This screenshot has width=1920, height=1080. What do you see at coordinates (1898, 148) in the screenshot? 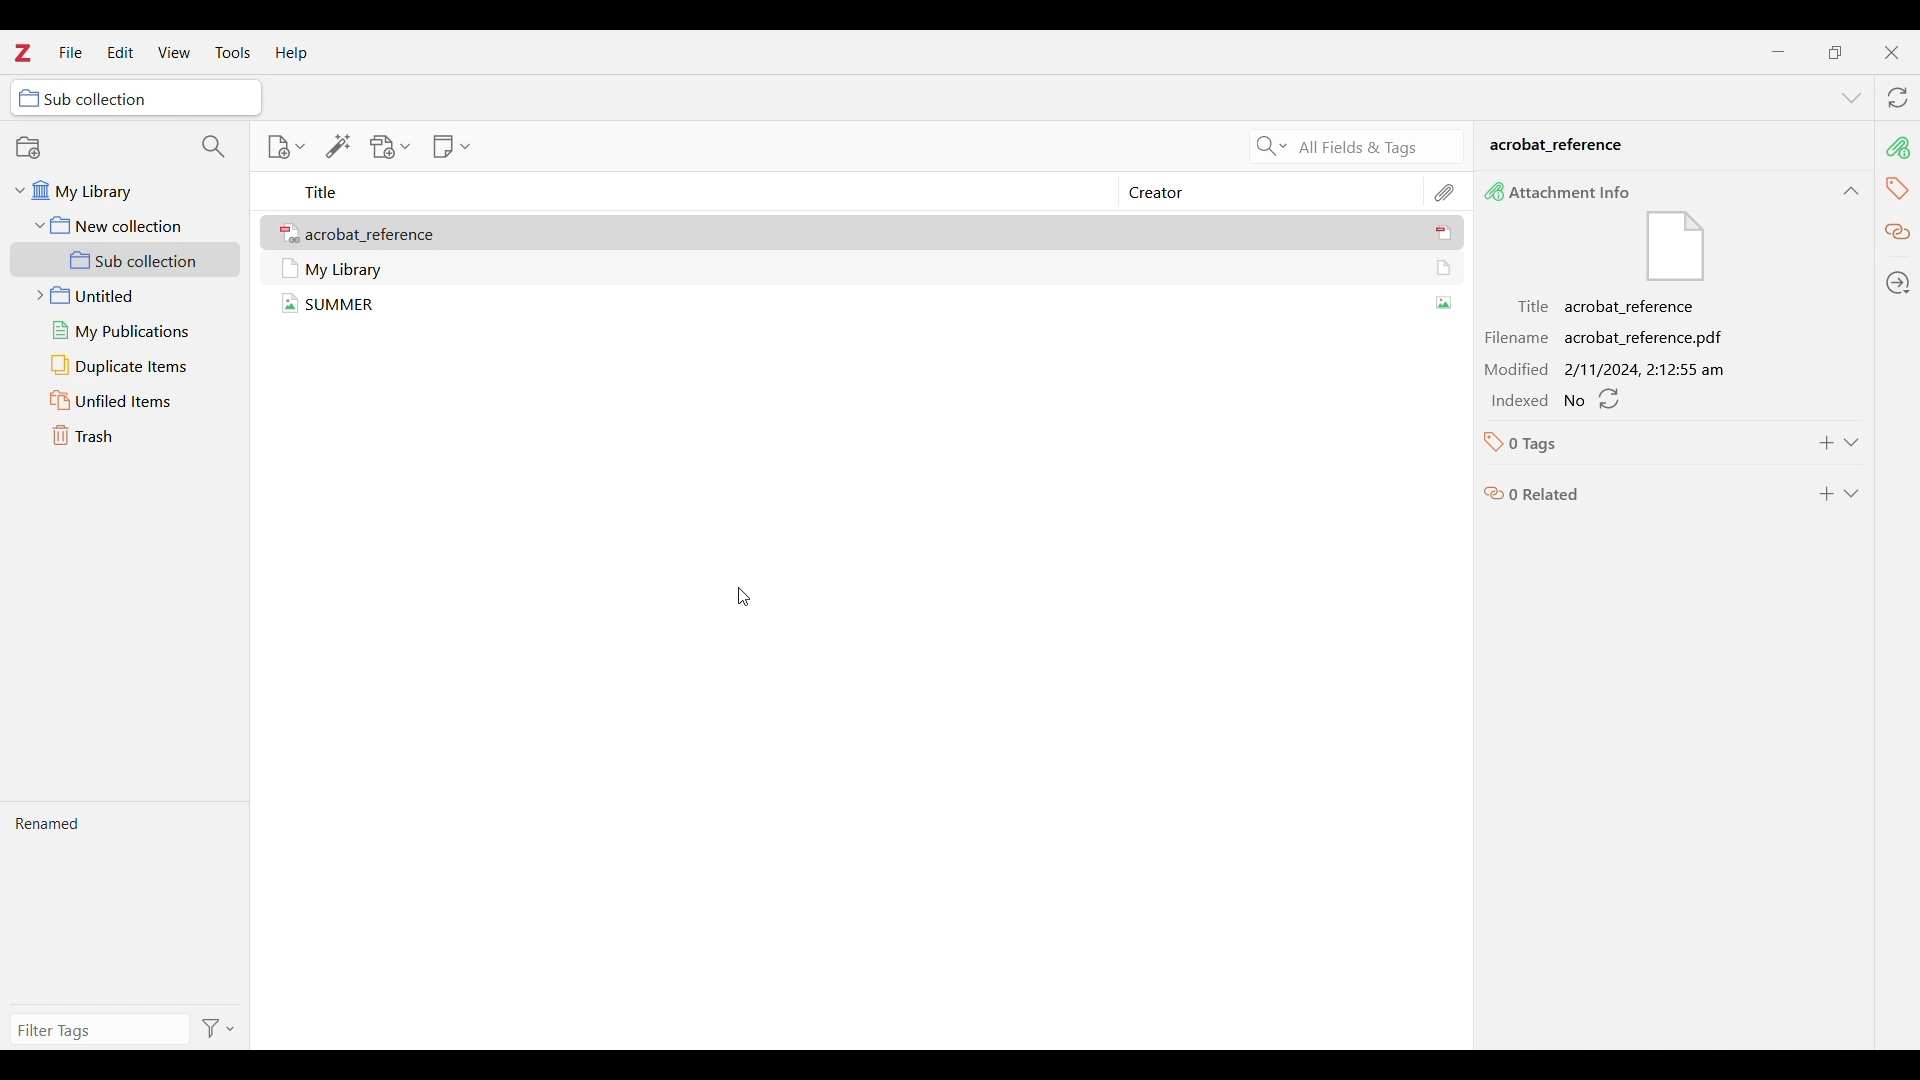
I see `Attachment info` at bounding box center [1898, 148].